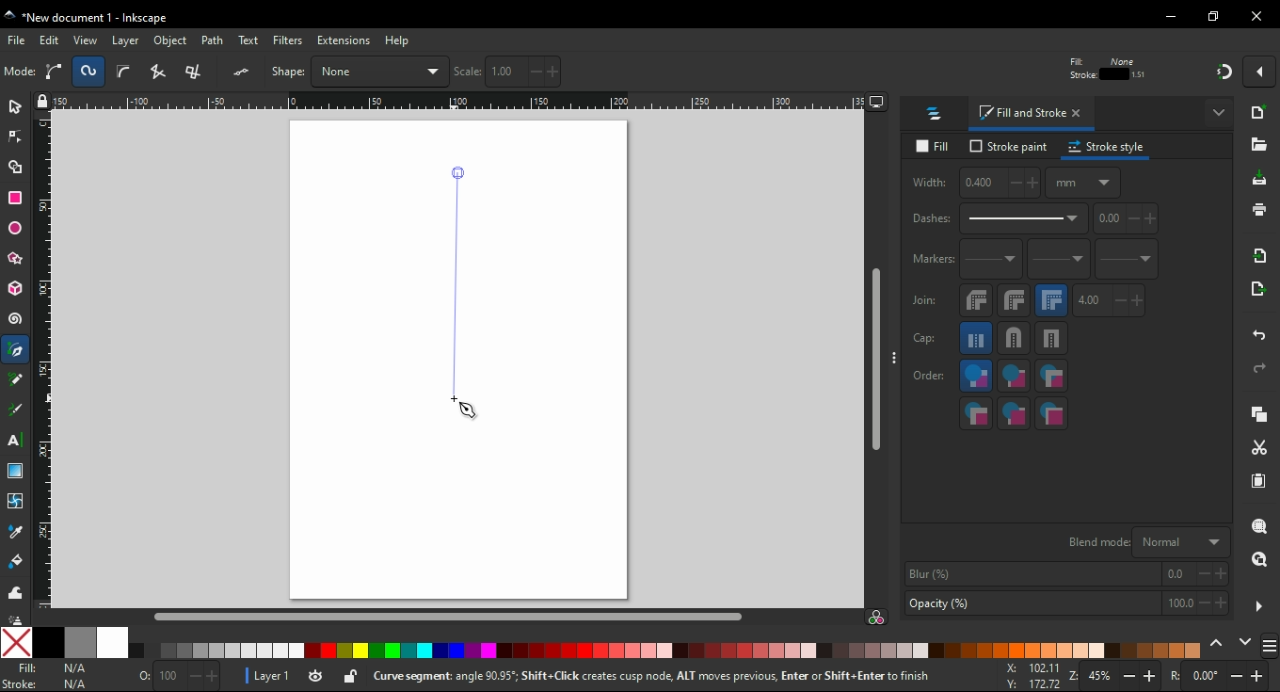 The image size is (1280, 692). Describe the element at coordinates (1107, 147) in the screenshot. I see `stroke style` at that location.